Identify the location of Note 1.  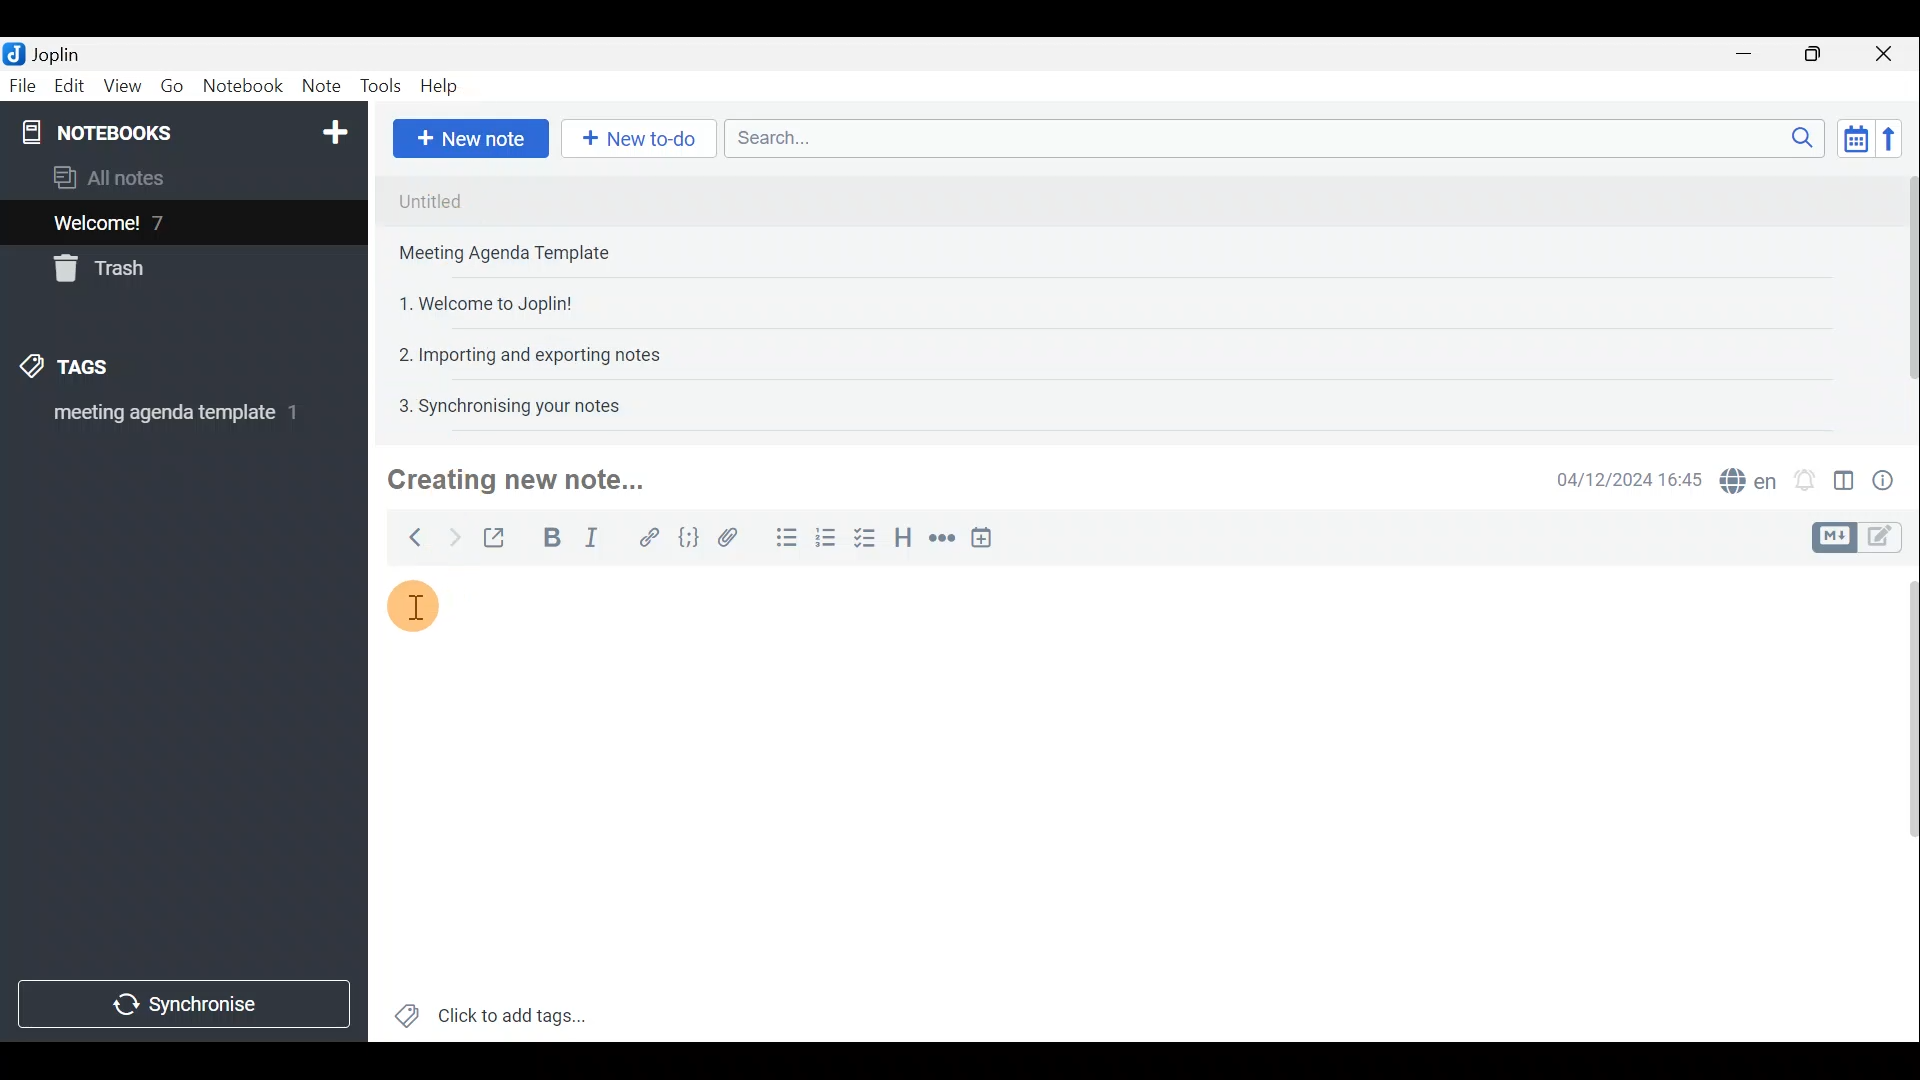
(559, 199).